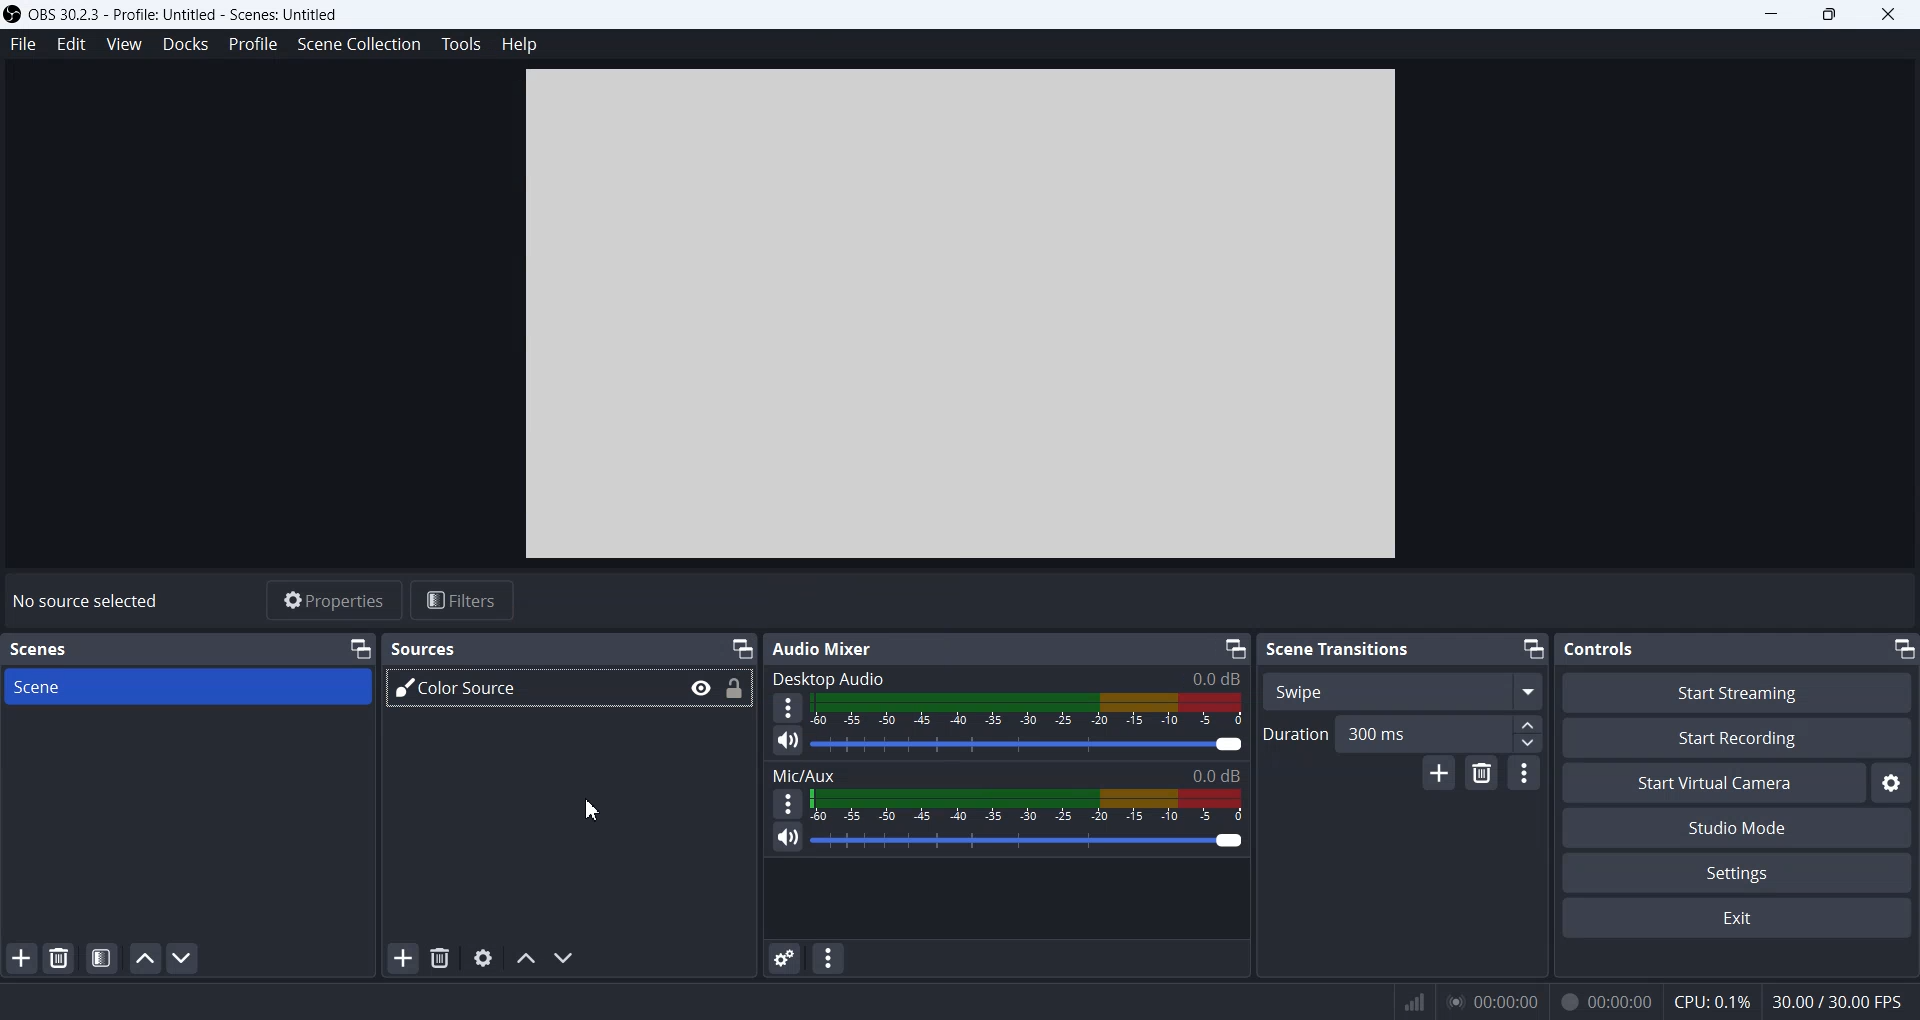 The width and height of the screenshot is (1920, 1020). Describe the element at coordinates (1738, 826) in the screenshot. I see `Studio Mode` at that location.